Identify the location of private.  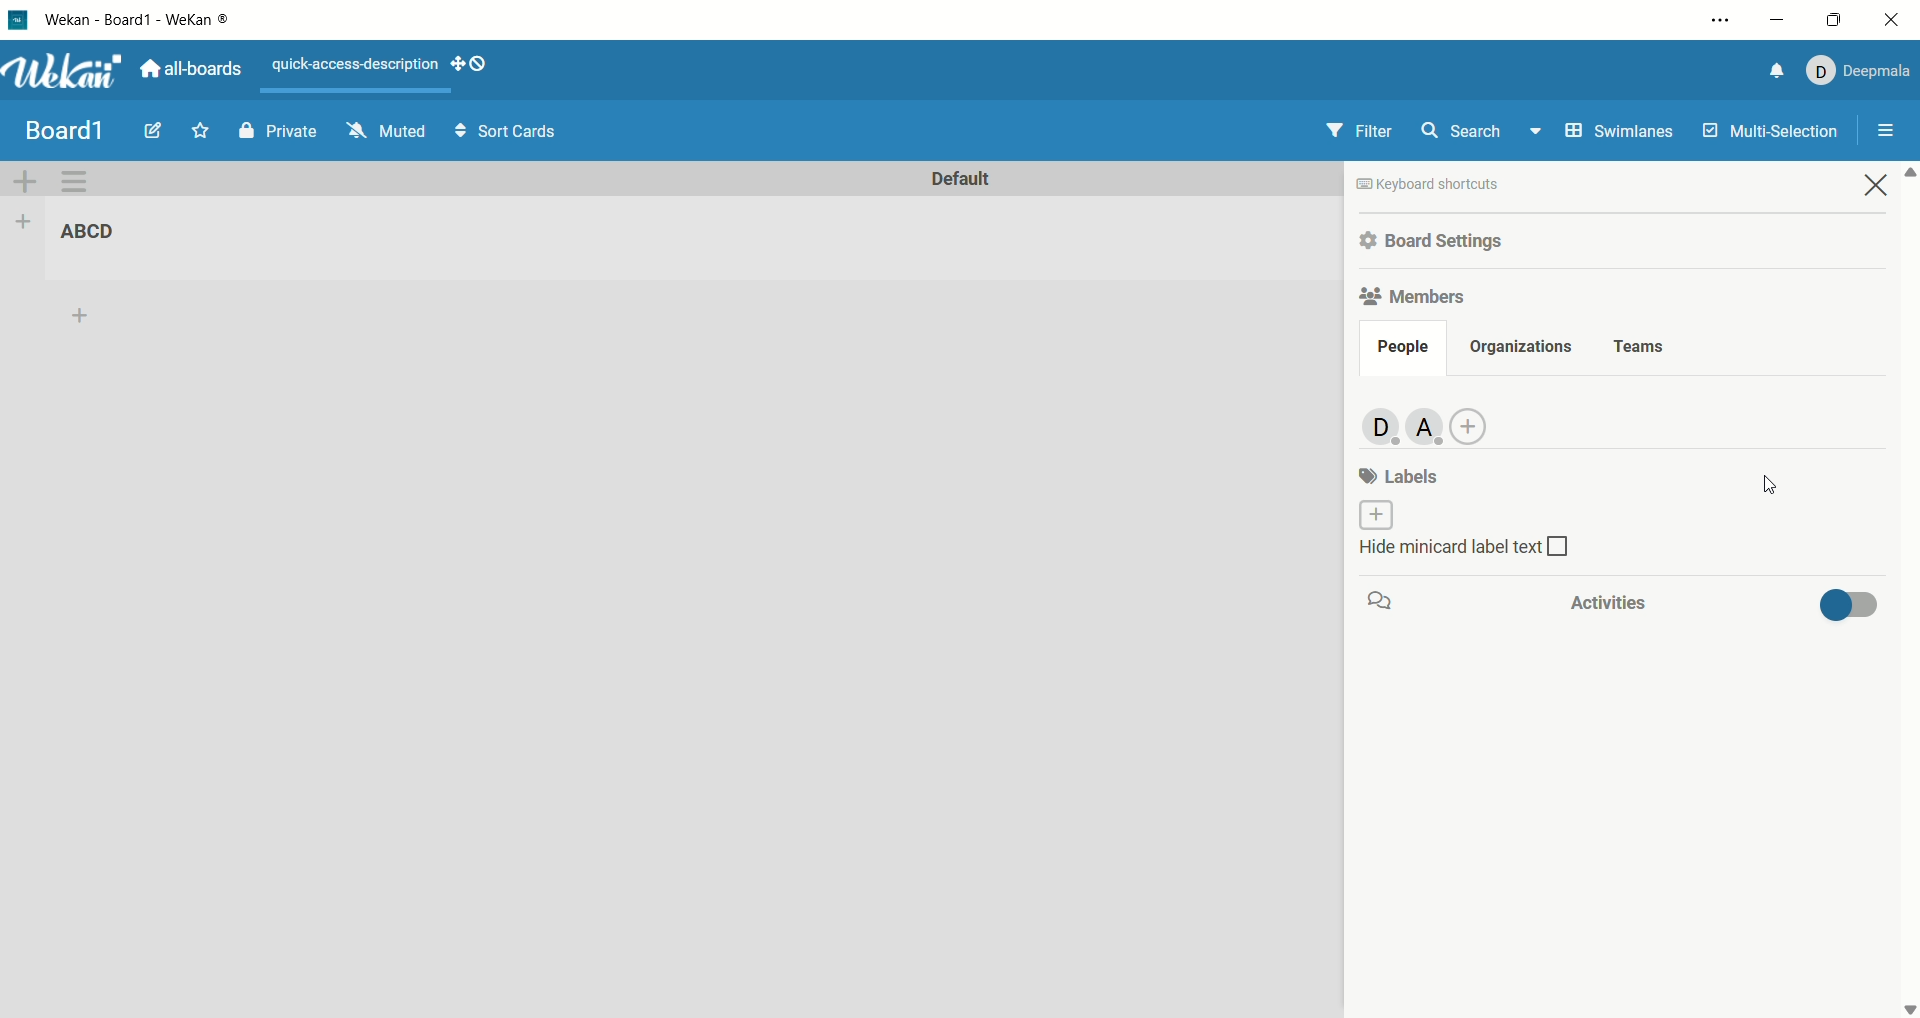
(281, 132).